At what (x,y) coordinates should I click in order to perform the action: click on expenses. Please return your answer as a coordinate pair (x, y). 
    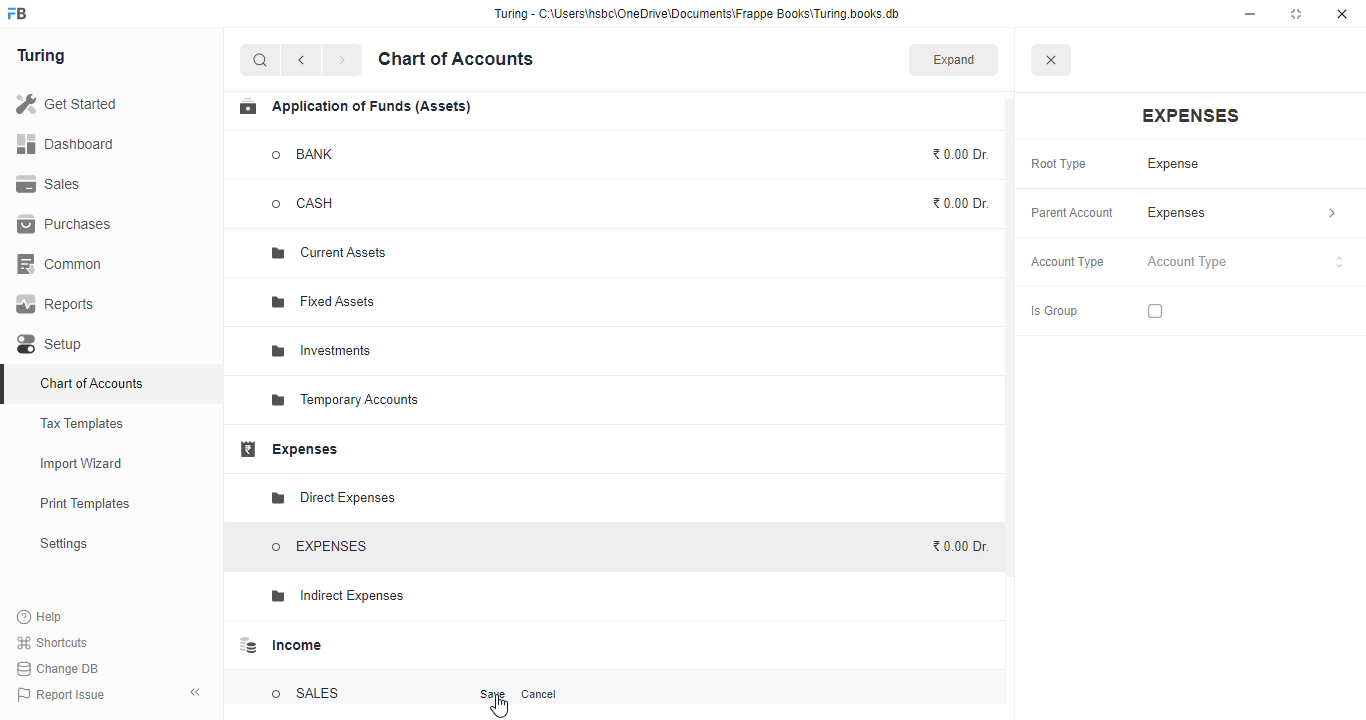
    Looking at the image, I should click on (288, 449).